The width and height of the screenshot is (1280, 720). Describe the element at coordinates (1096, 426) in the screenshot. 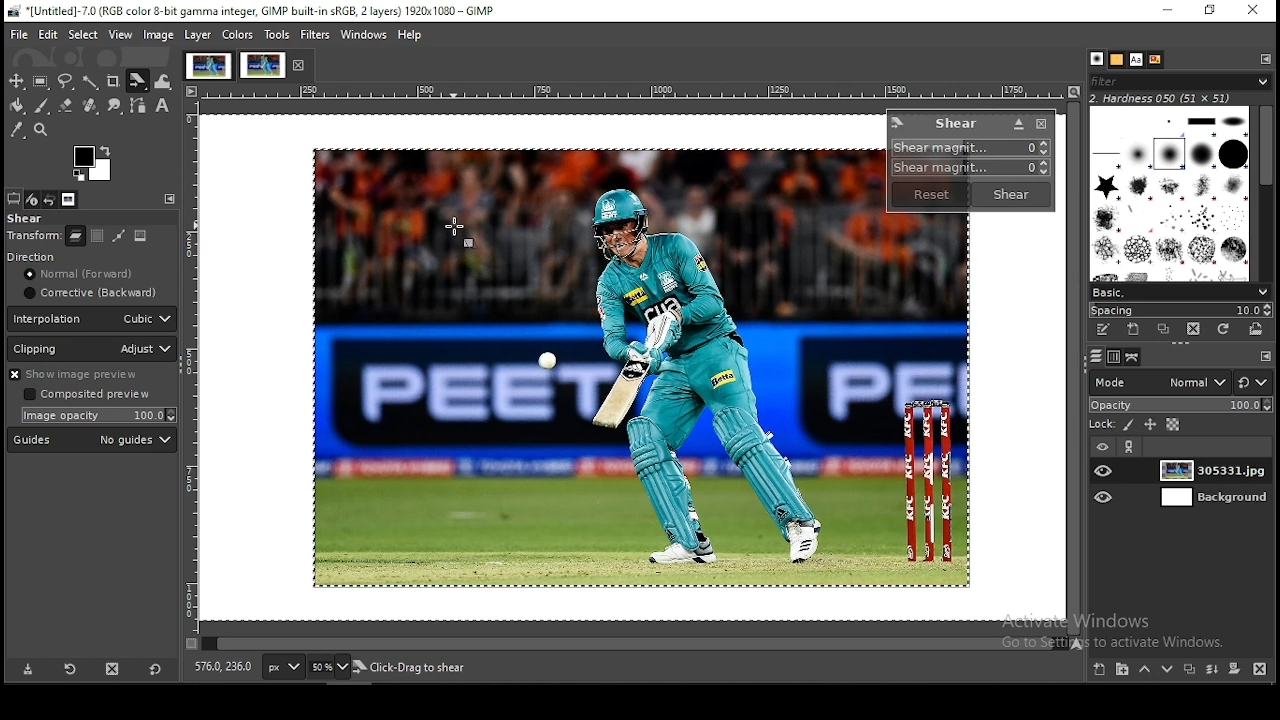

I see `lock` at that location.